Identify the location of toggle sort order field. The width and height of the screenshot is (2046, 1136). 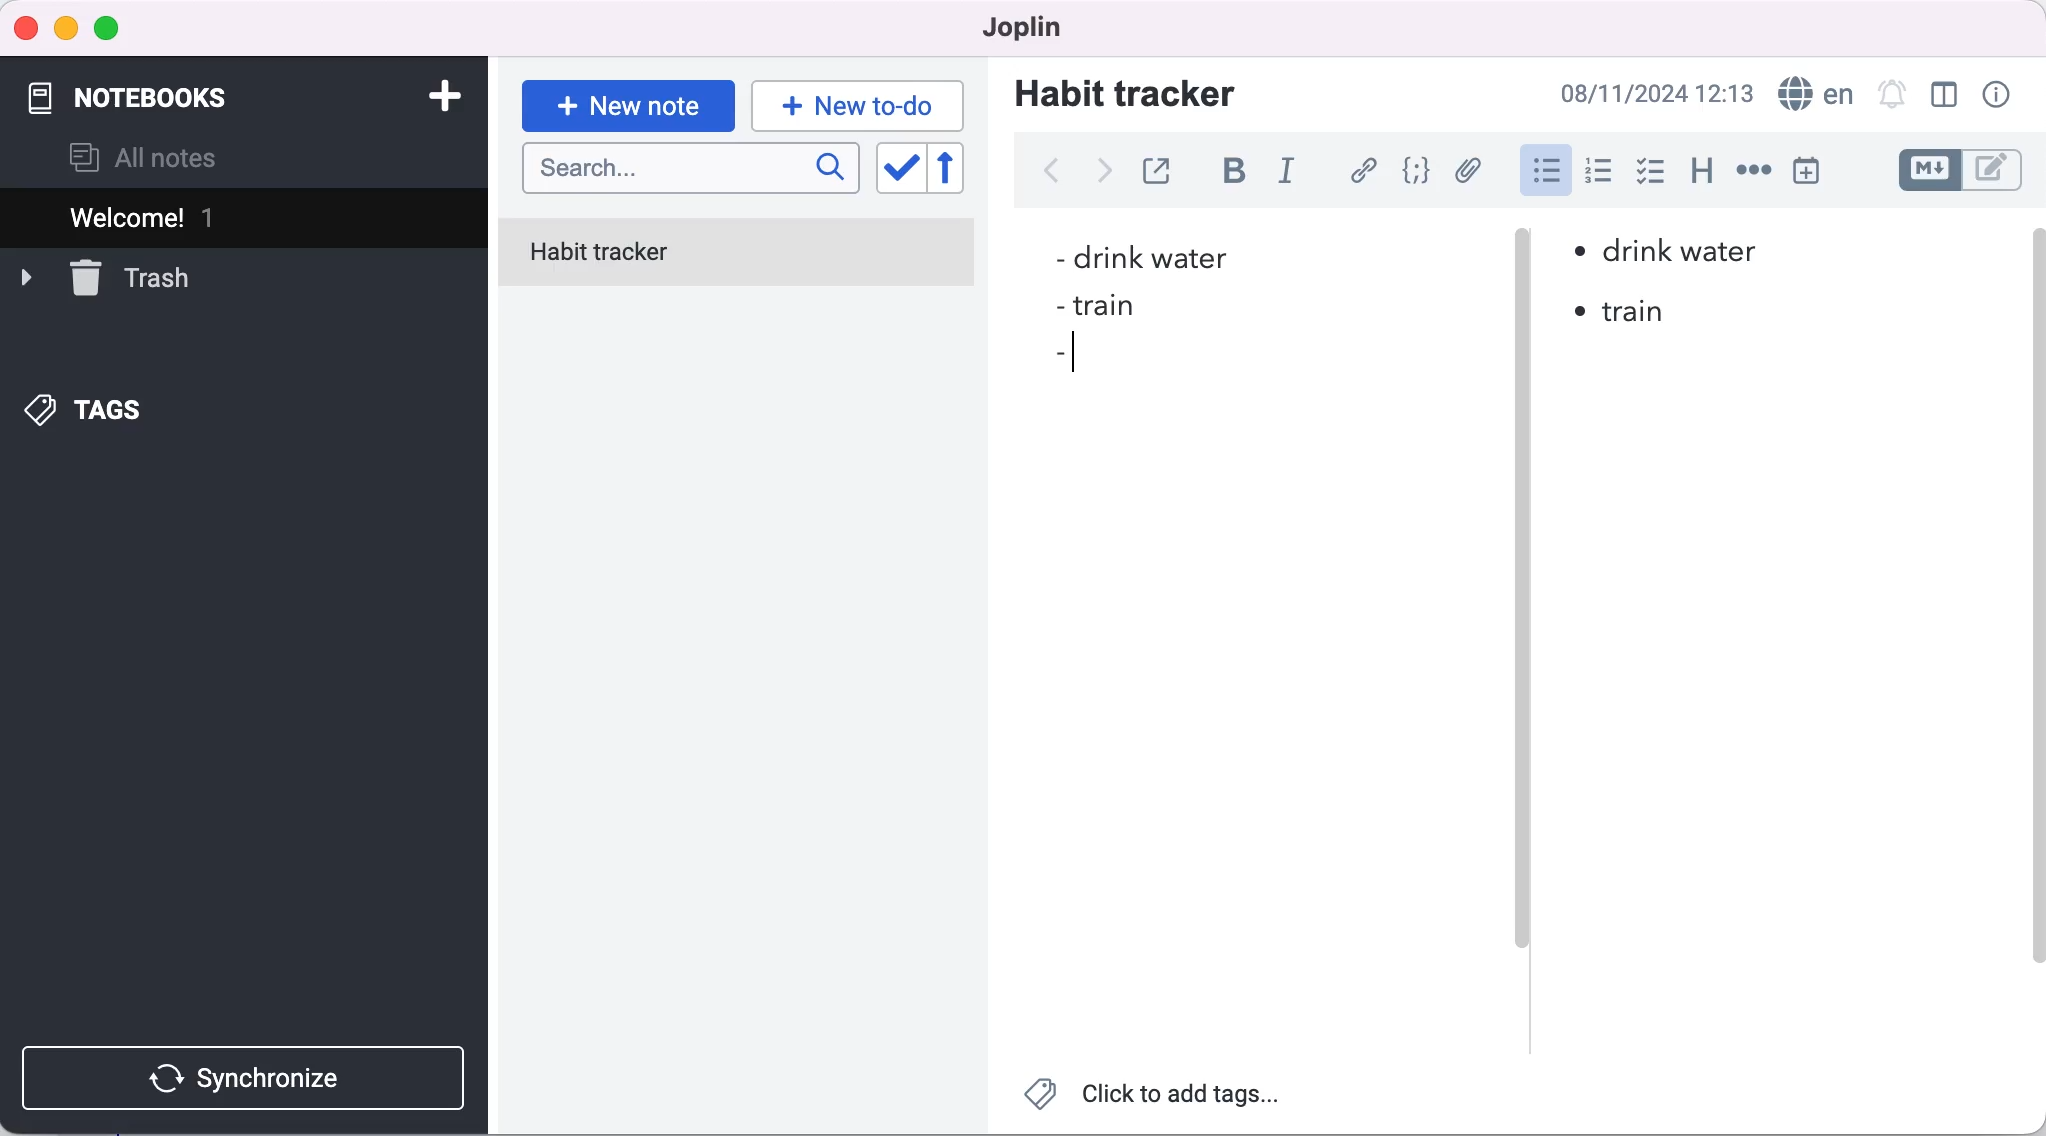
(899, 170).